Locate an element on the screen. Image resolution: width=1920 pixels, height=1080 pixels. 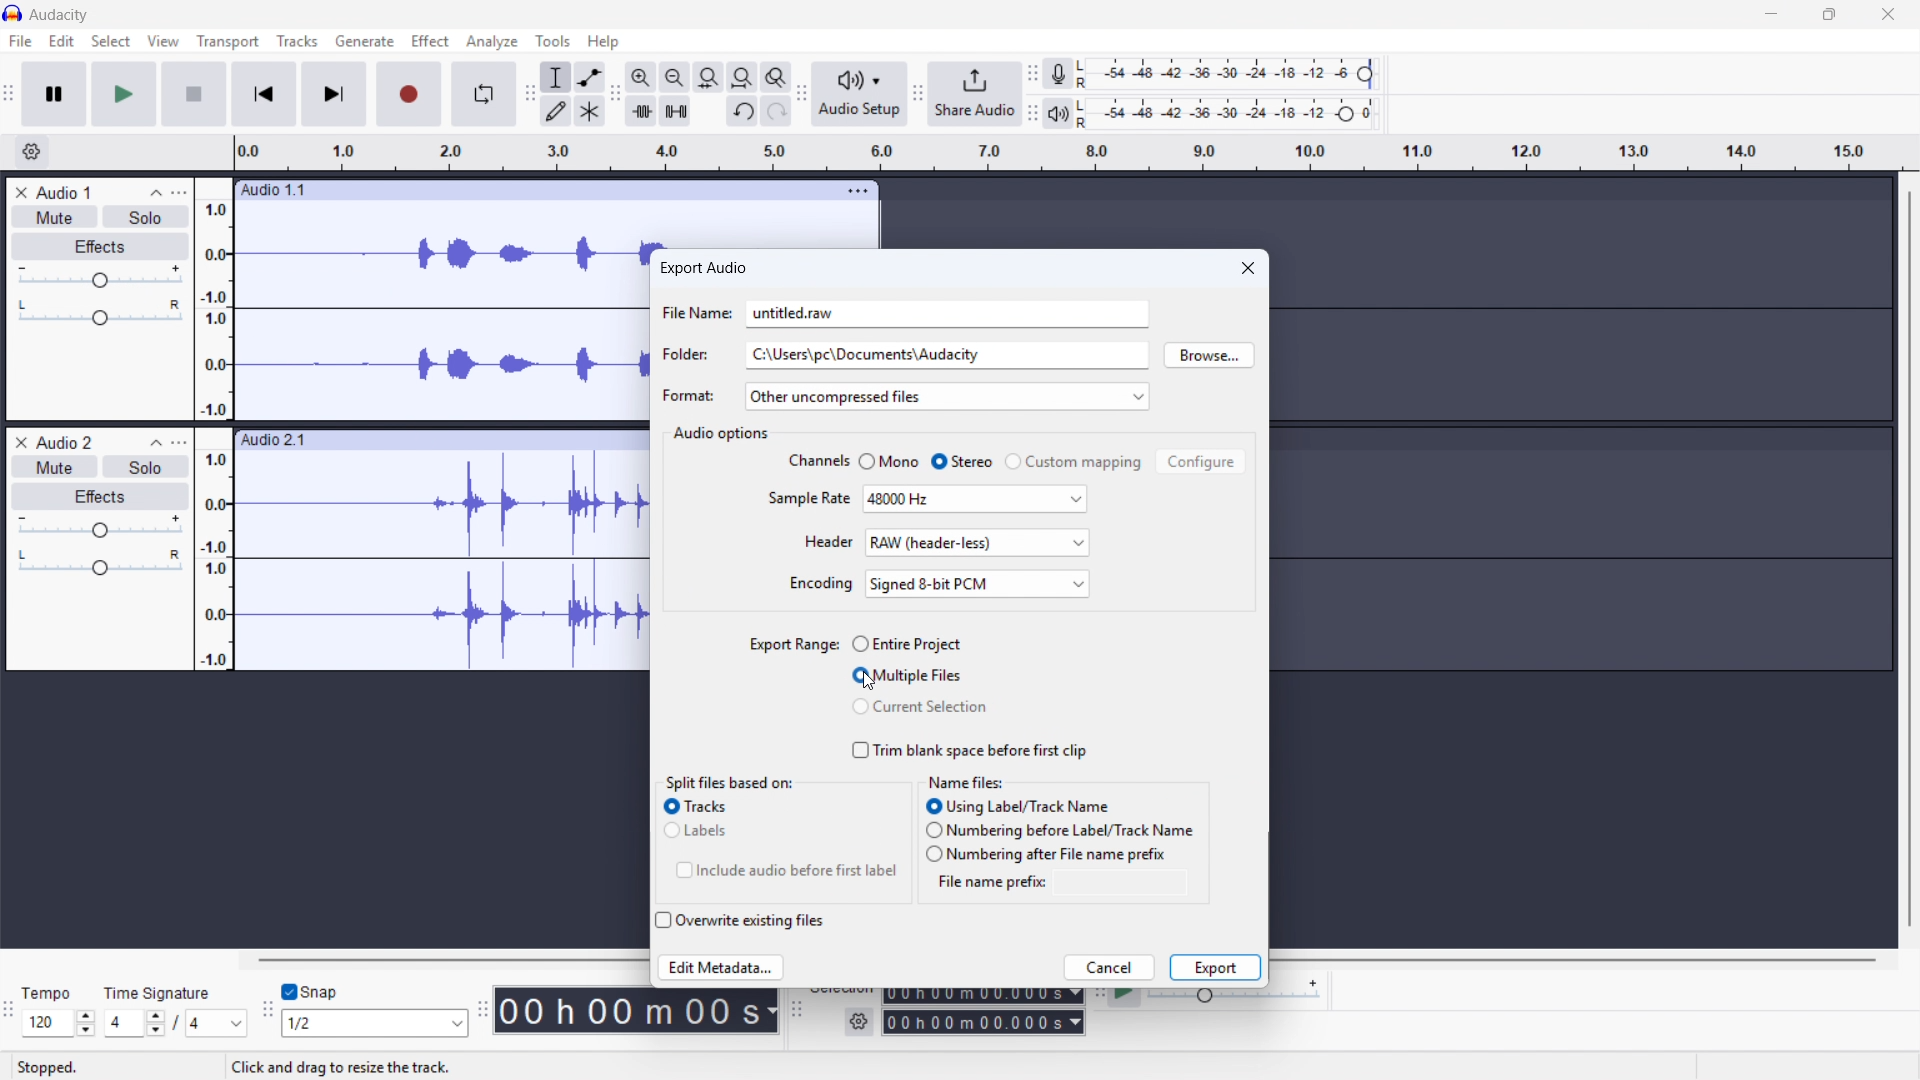
Timeline settings  is located at coordinates (32, 152).